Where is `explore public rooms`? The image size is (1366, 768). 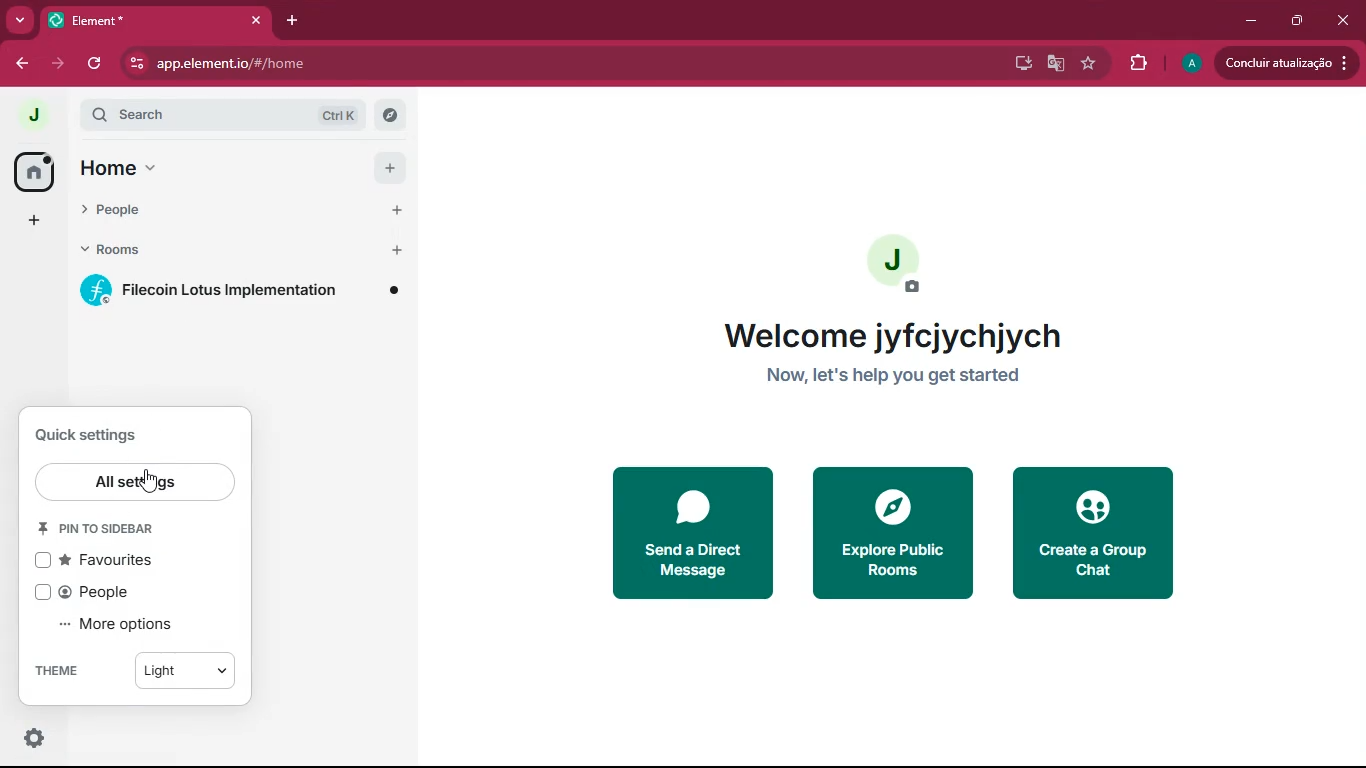
explore public rooms is located at coordinates (893, 534).